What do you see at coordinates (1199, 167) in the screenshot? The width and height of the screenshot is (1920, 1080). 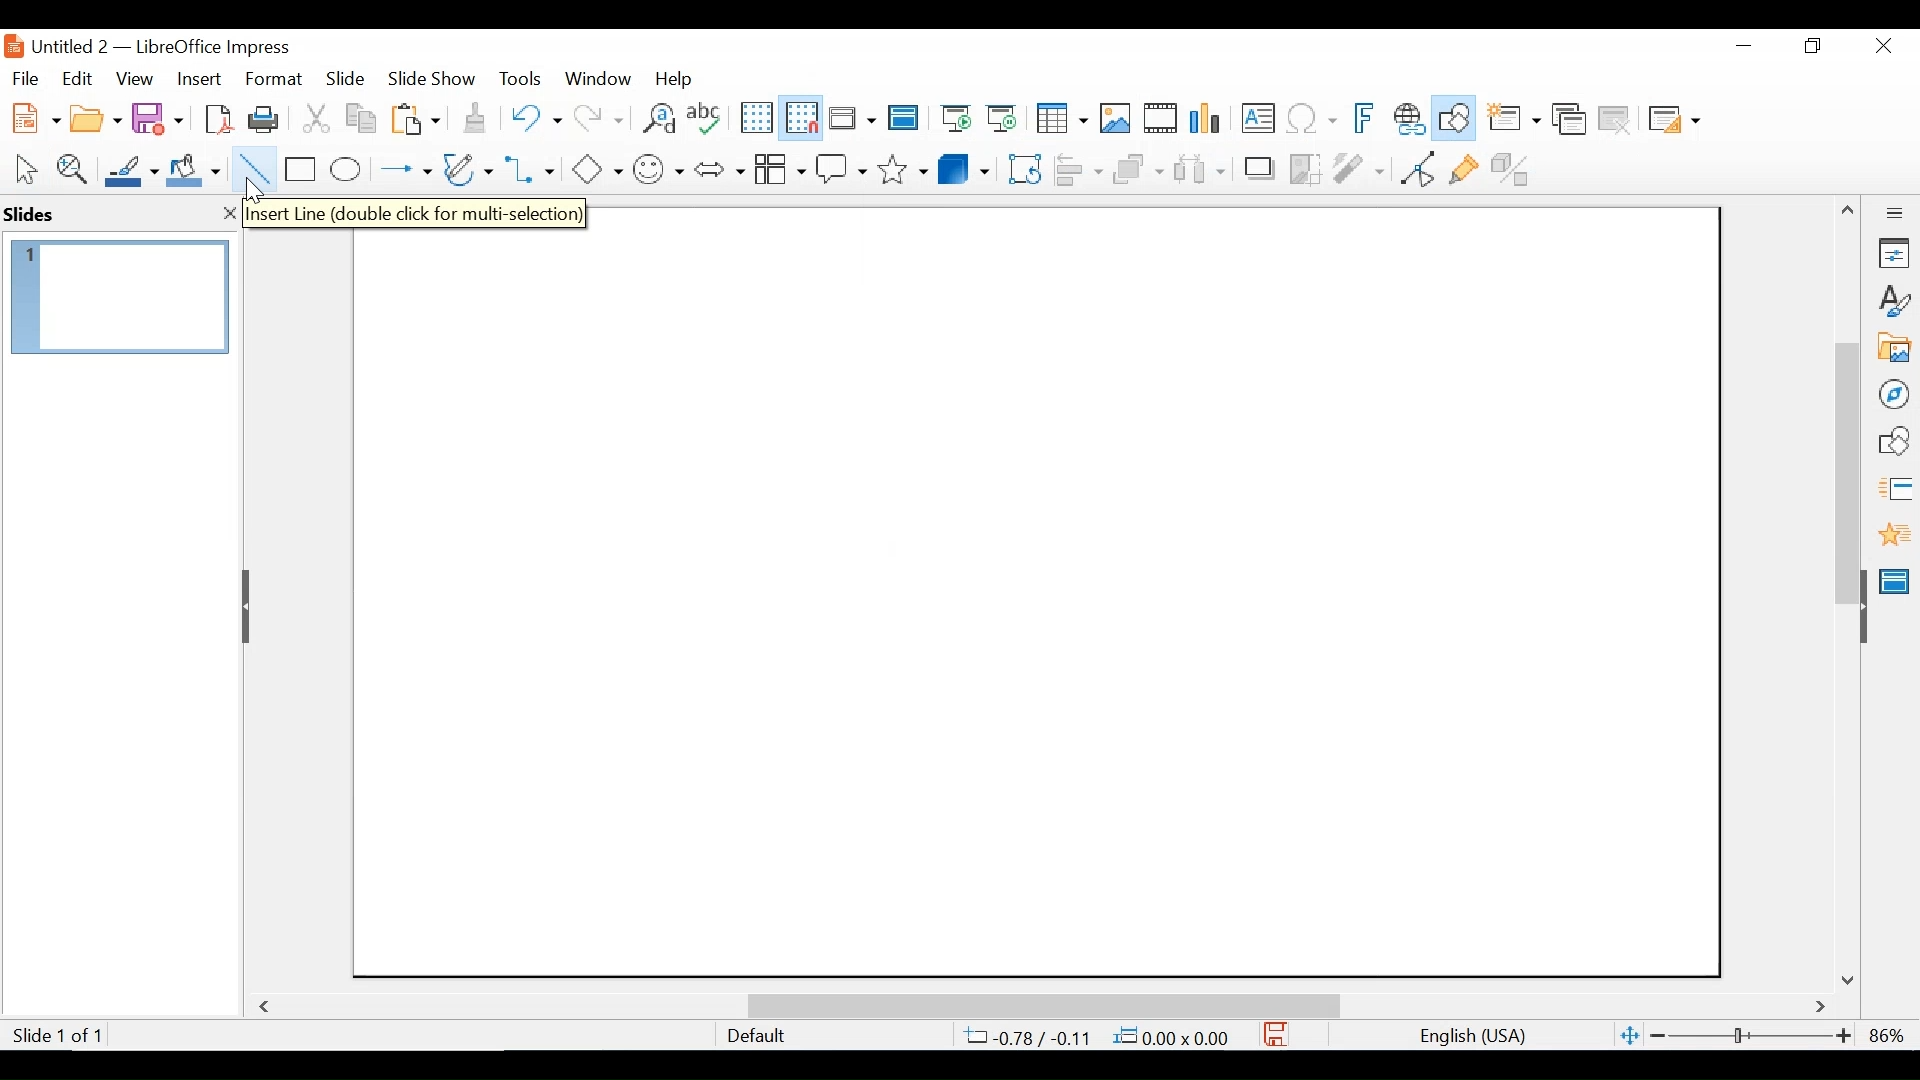 I see `Select atleast three images to Distribute` at bounding box center [1199, 167].